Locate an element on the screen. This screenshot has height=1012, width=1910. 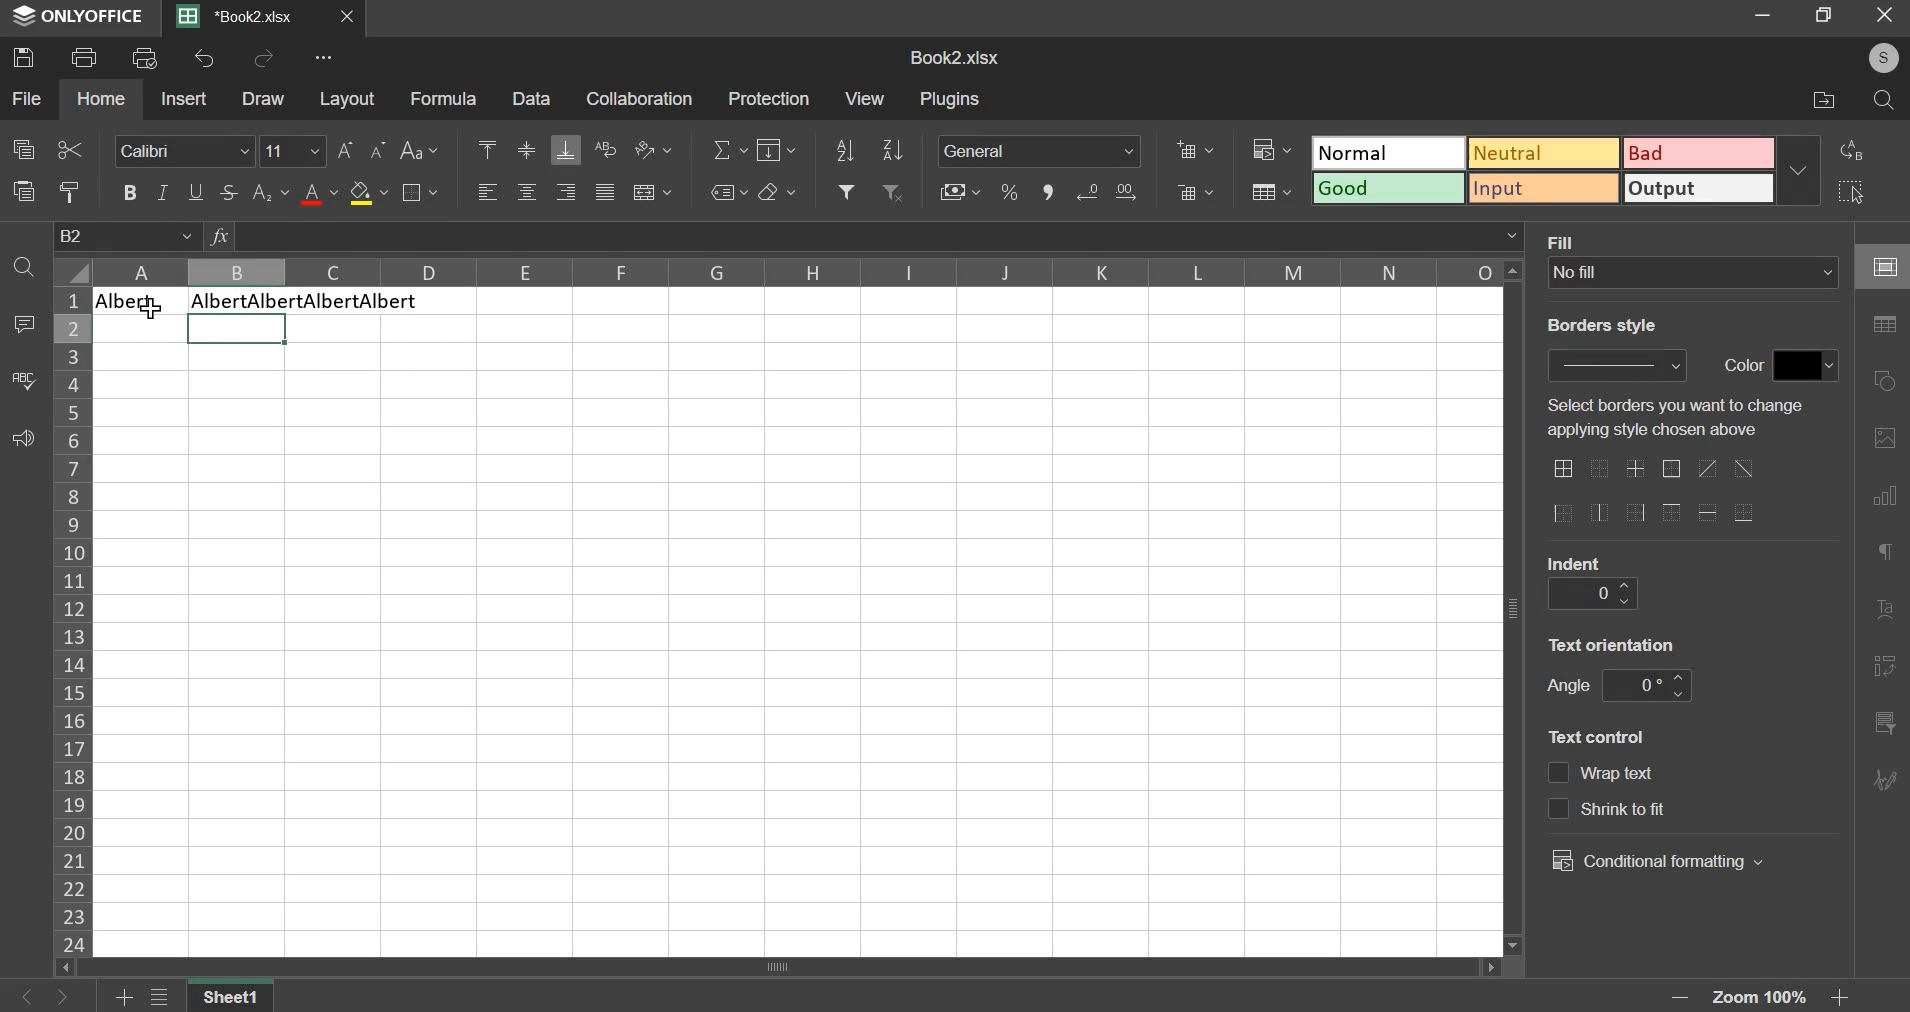
sort descending is located at coordinates (892, 150).